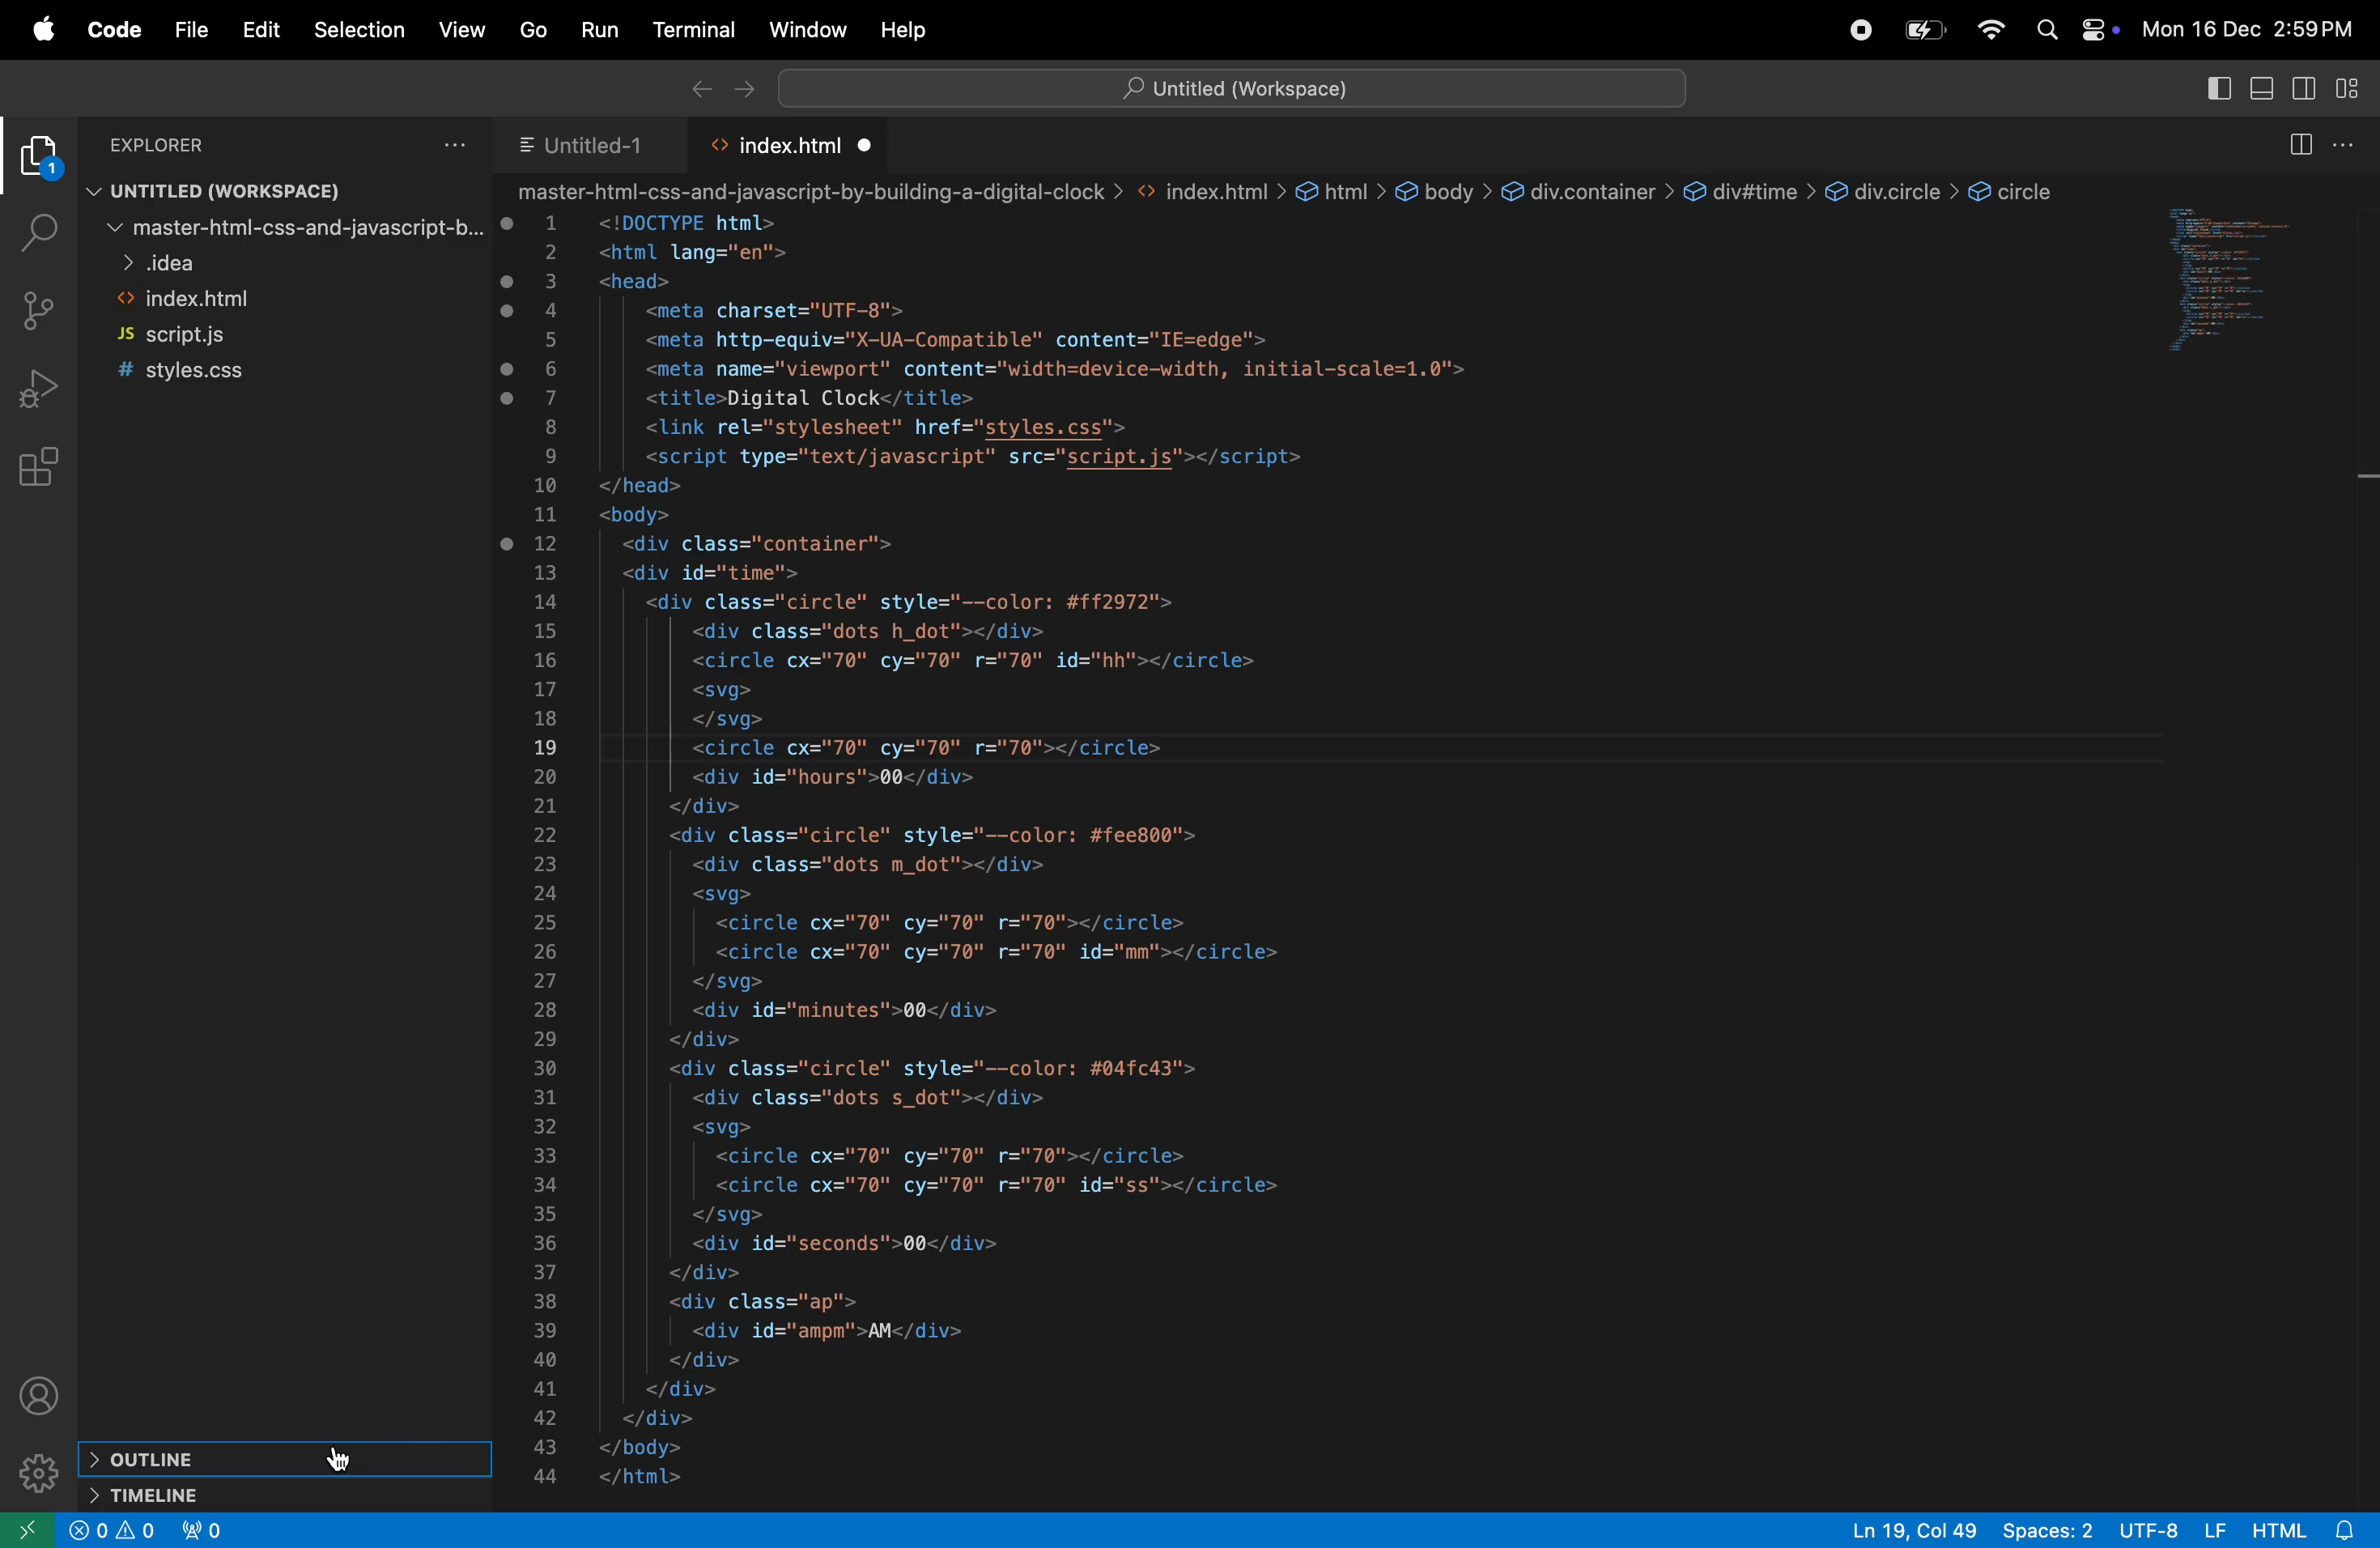  What do you see at coordinates (906, 31) in the screenshot?
I see `help` at bounding box center [906, 31].